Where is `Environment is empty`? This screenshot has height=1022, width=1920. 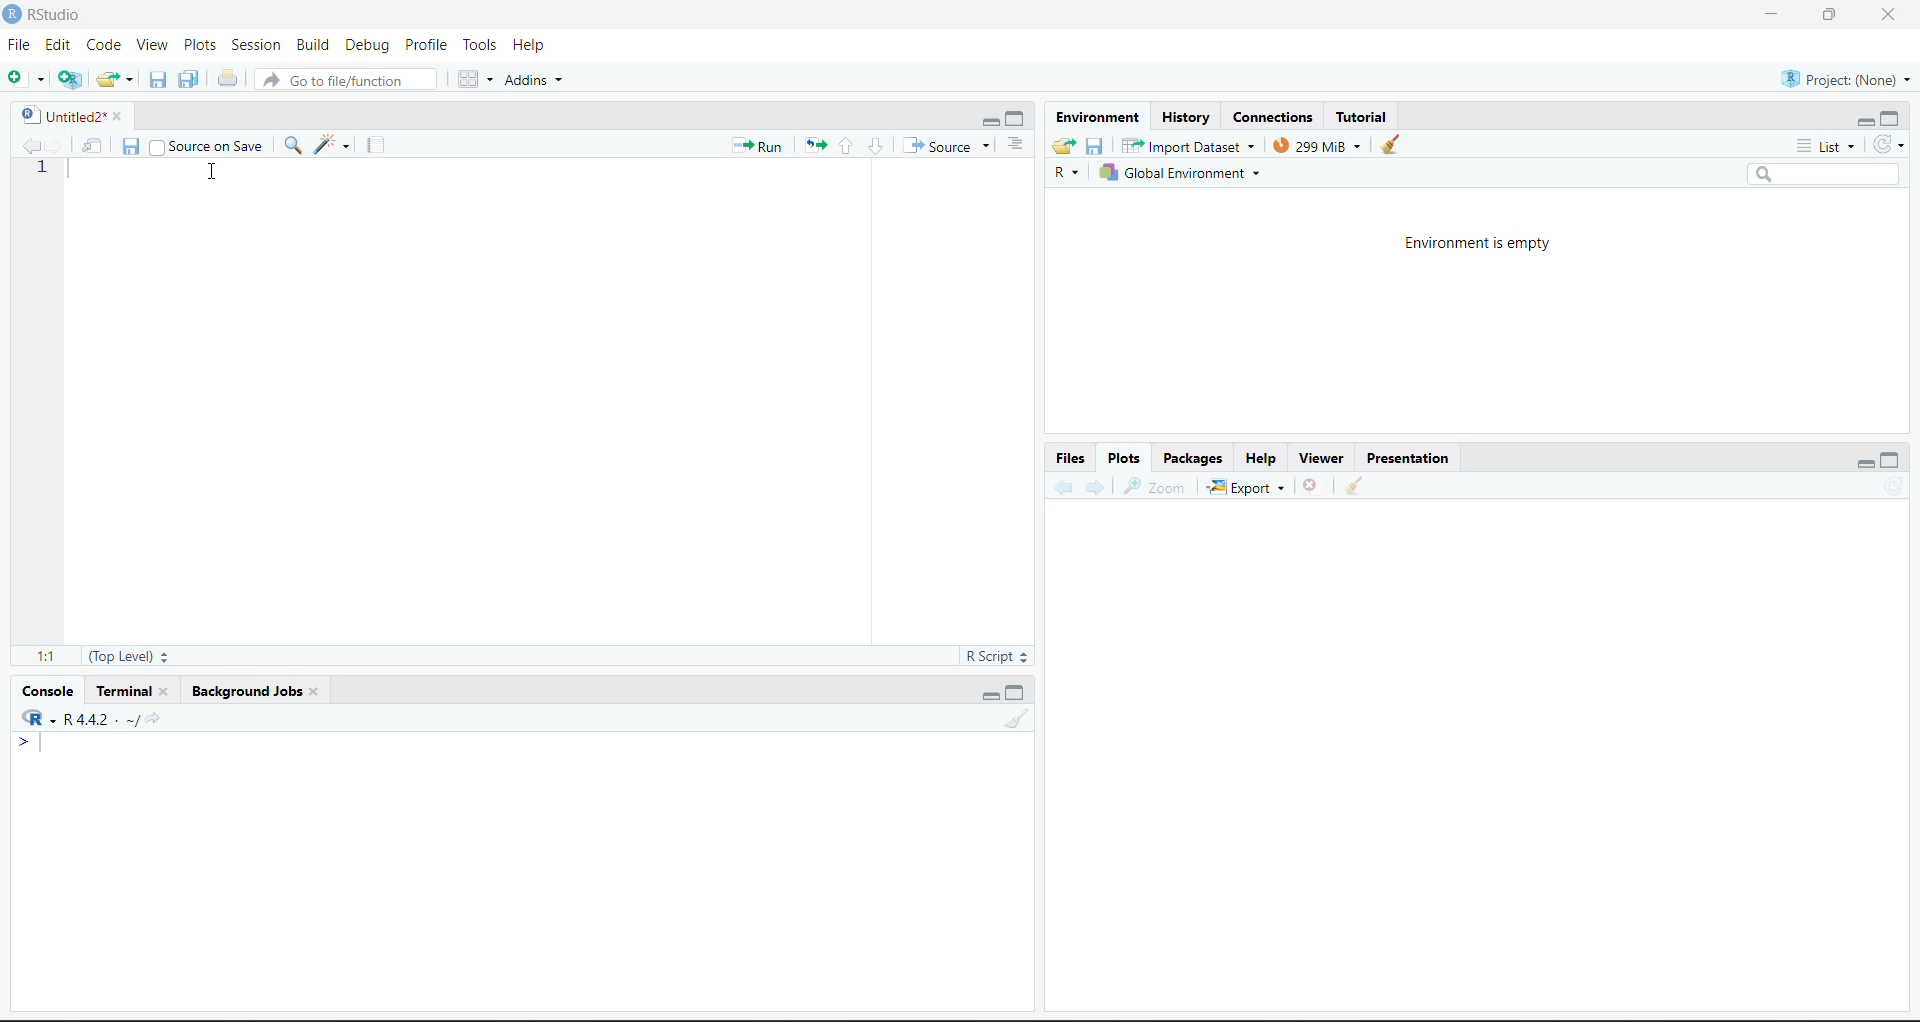 Environment is empty is located at coordinates (1477, 245).